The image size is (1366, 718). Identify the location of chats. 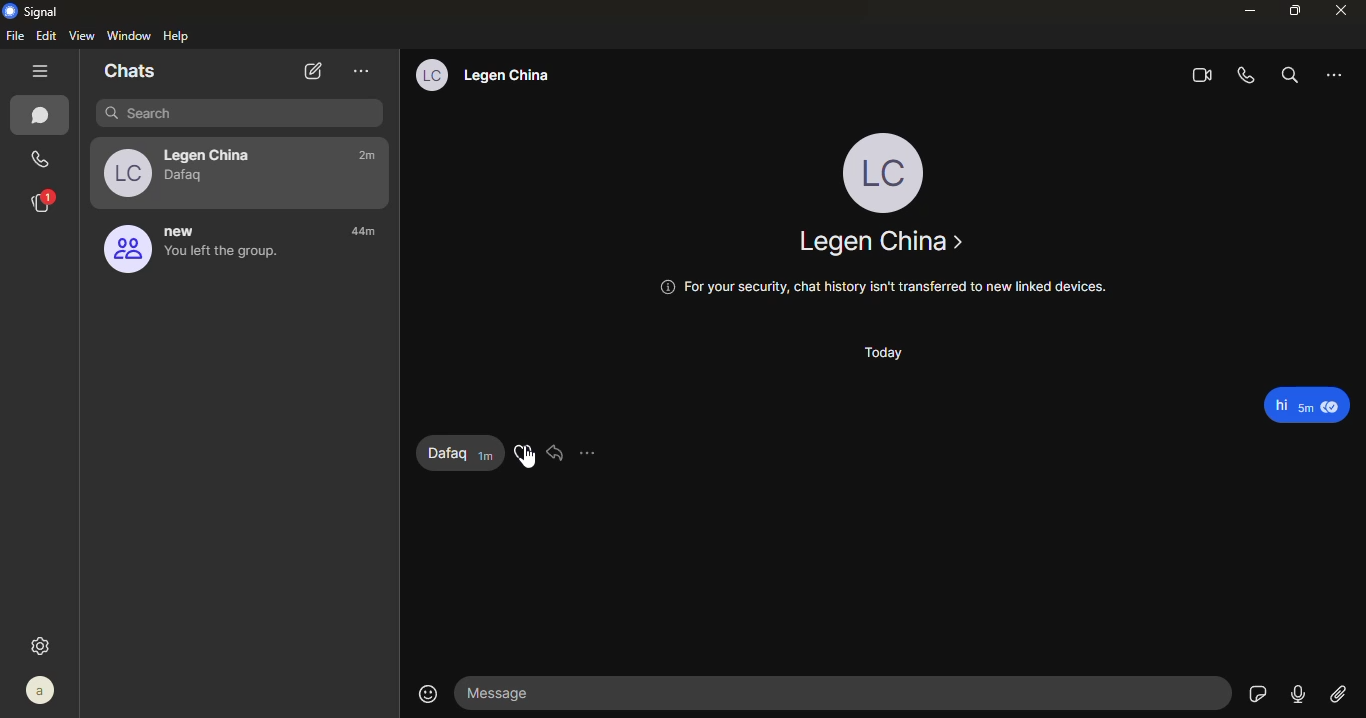
(43, 116).